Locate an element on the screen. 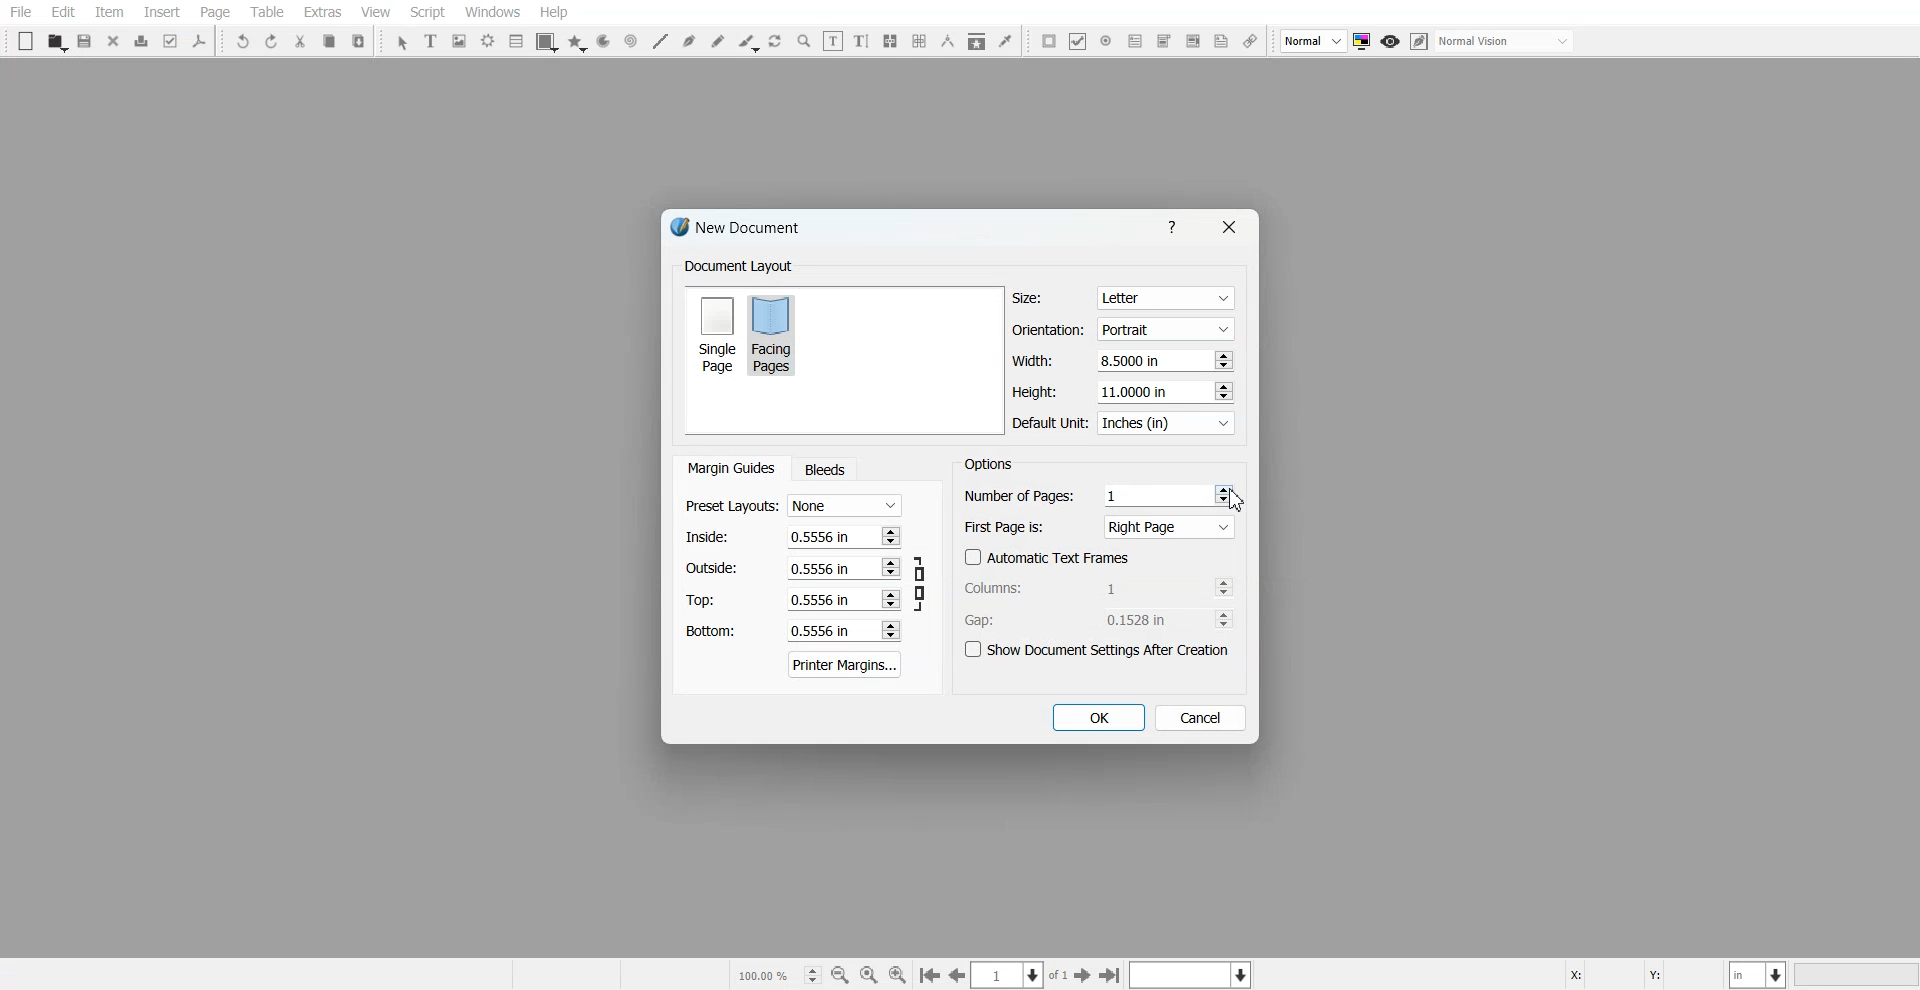 This screenshot has height=990, width=1920. Unlink Text Frame is located at coordinates (920, 41).